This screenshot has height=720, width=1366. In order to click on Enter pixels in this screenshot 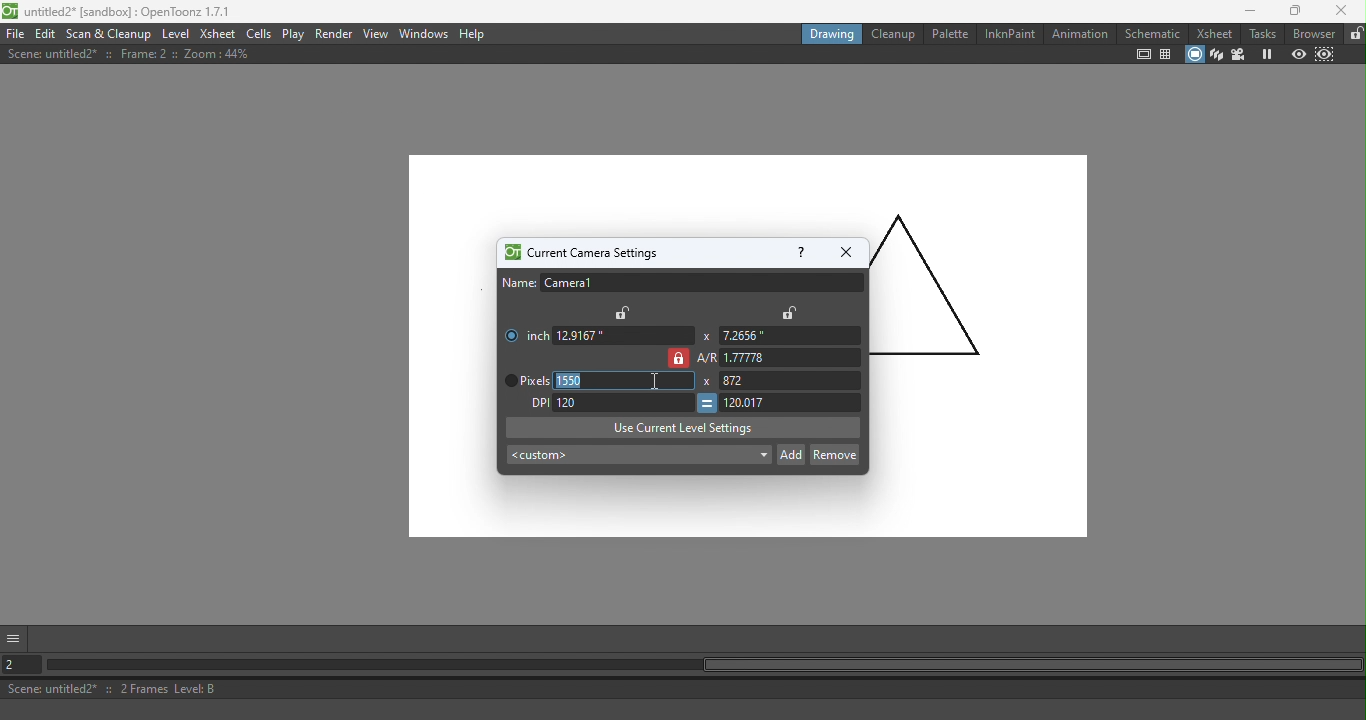, I will do `click(796, 380)`.